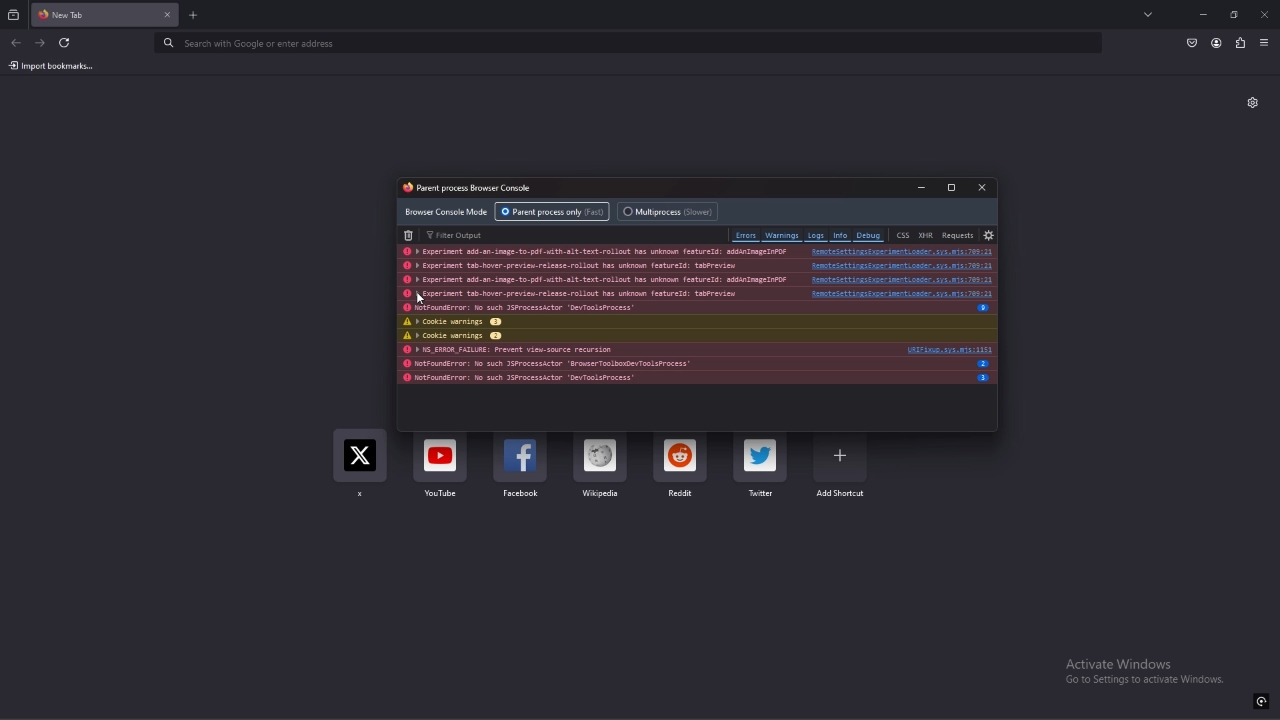 This screenshot has width=1280, height=720. Describe the element at coordinates (167, 15) in the screenshot. I see `close tab` at that location.